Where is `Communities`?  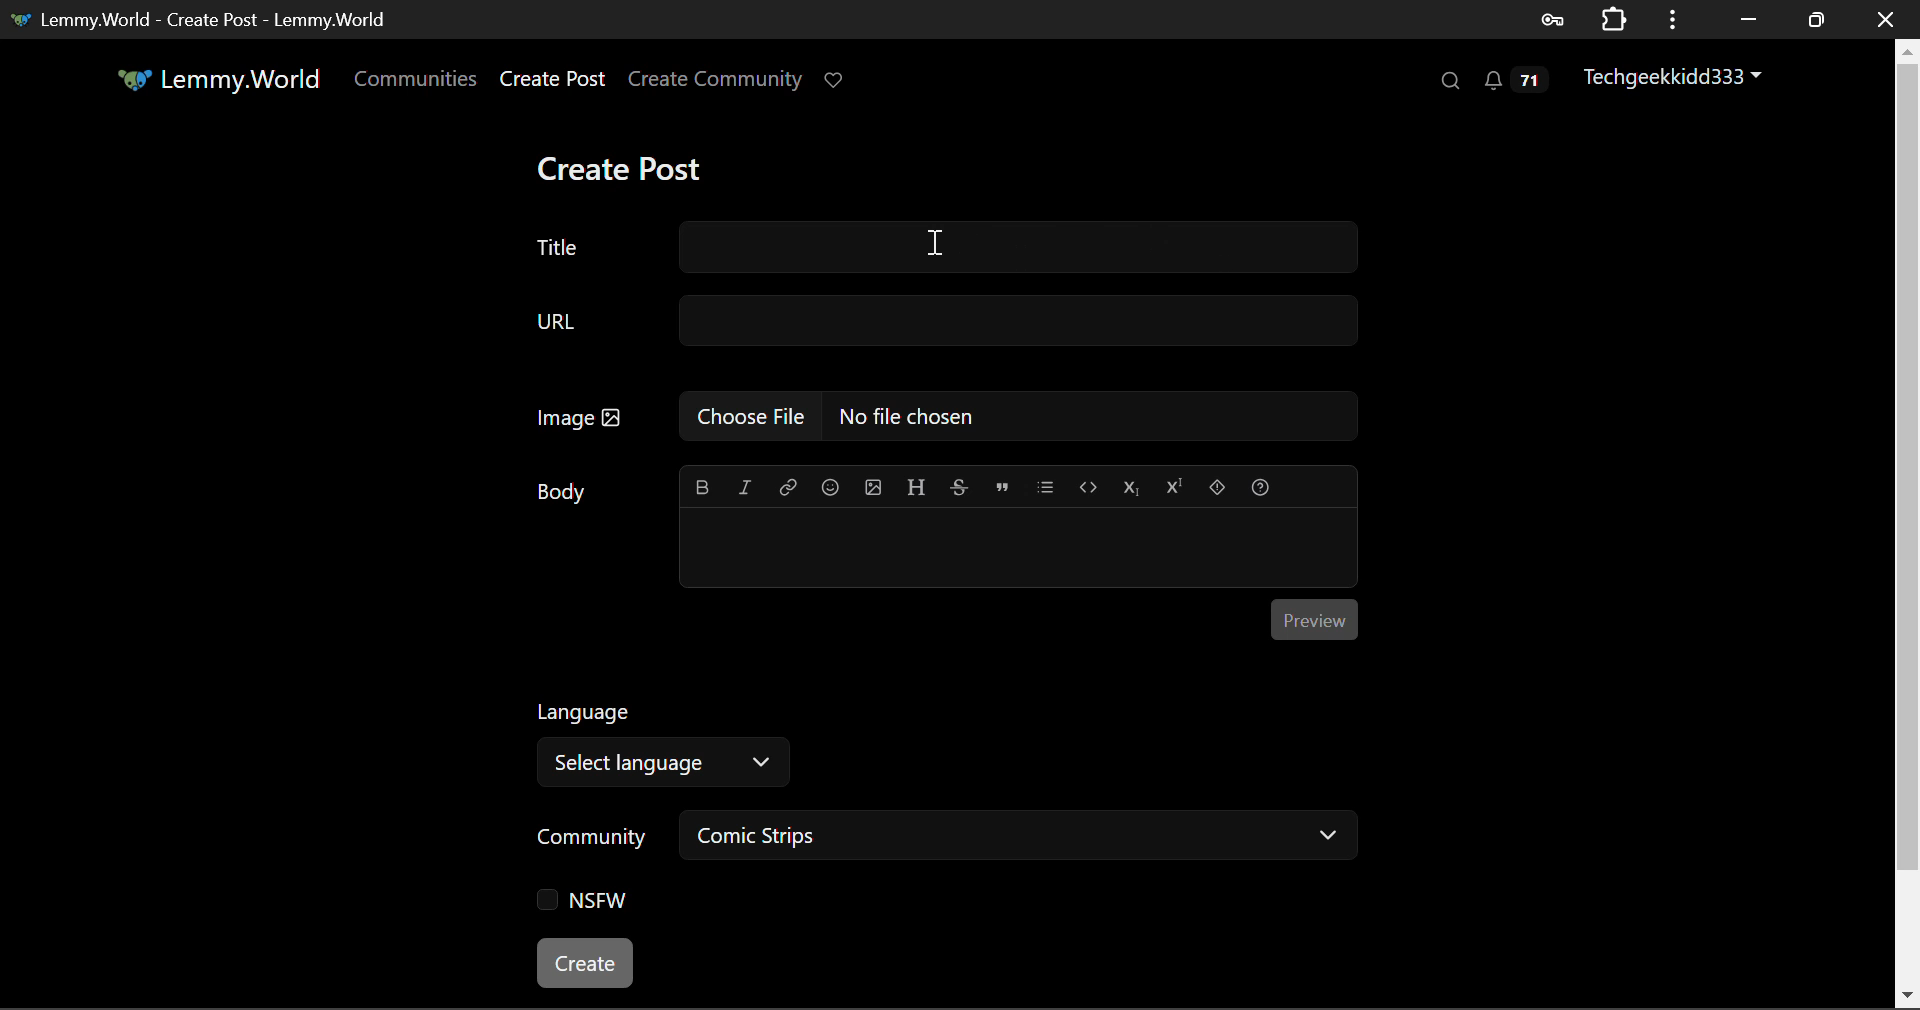
Communities is located at coordinates (418, 82).